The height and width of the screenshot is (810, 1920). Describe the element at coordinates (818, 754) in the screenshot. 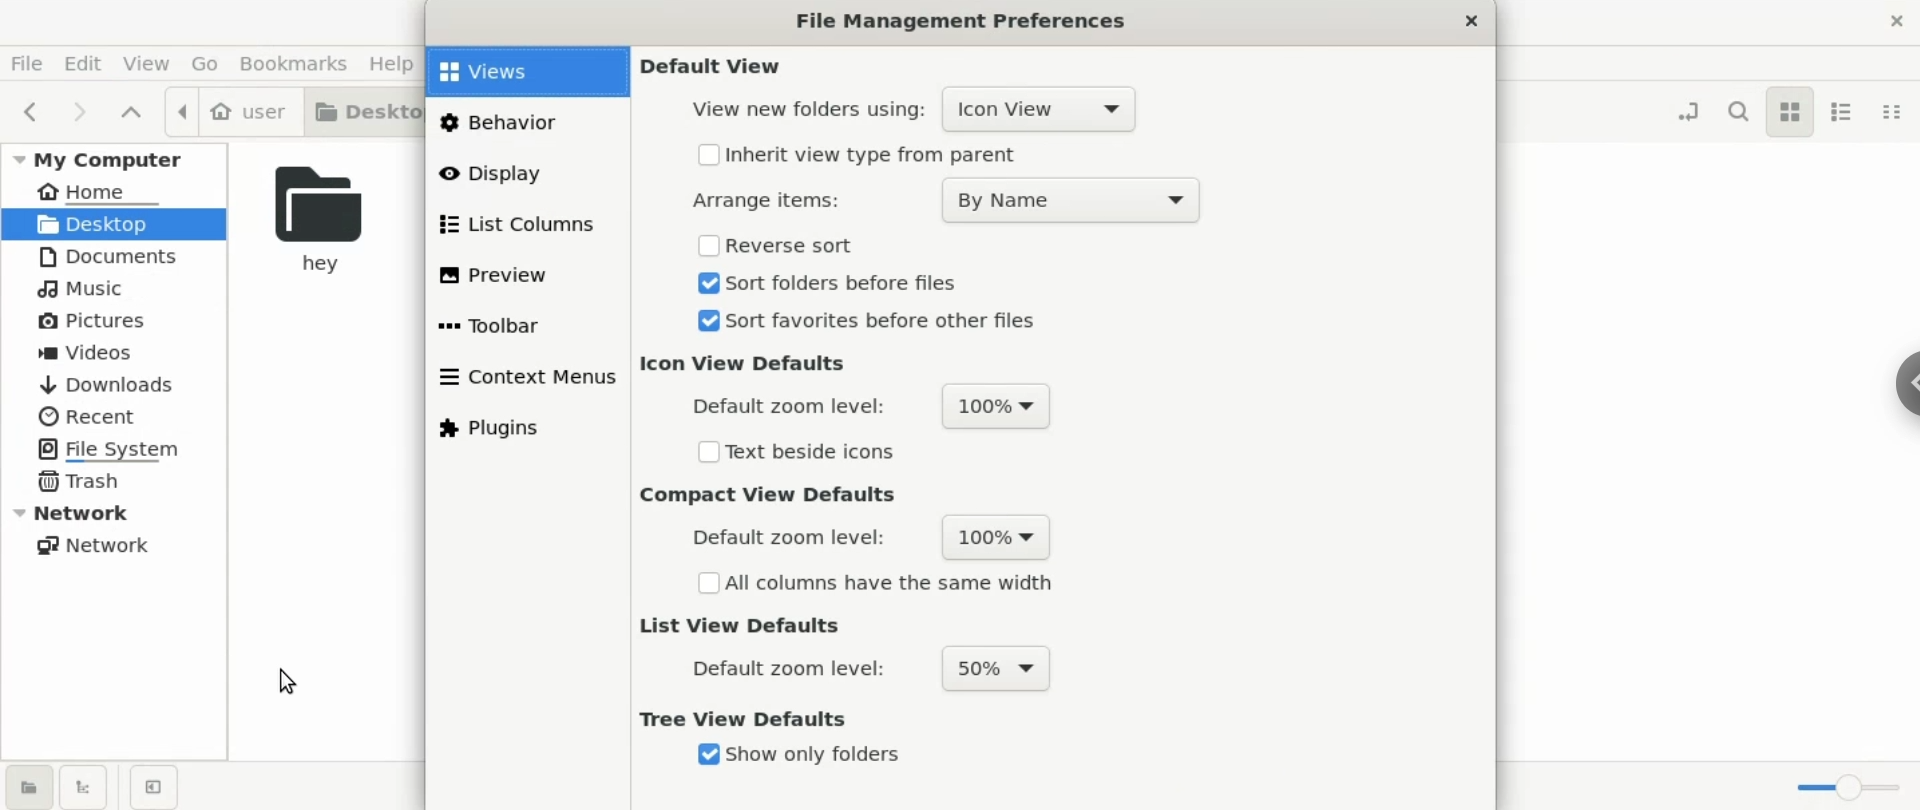

I see `show only folders` at that location.